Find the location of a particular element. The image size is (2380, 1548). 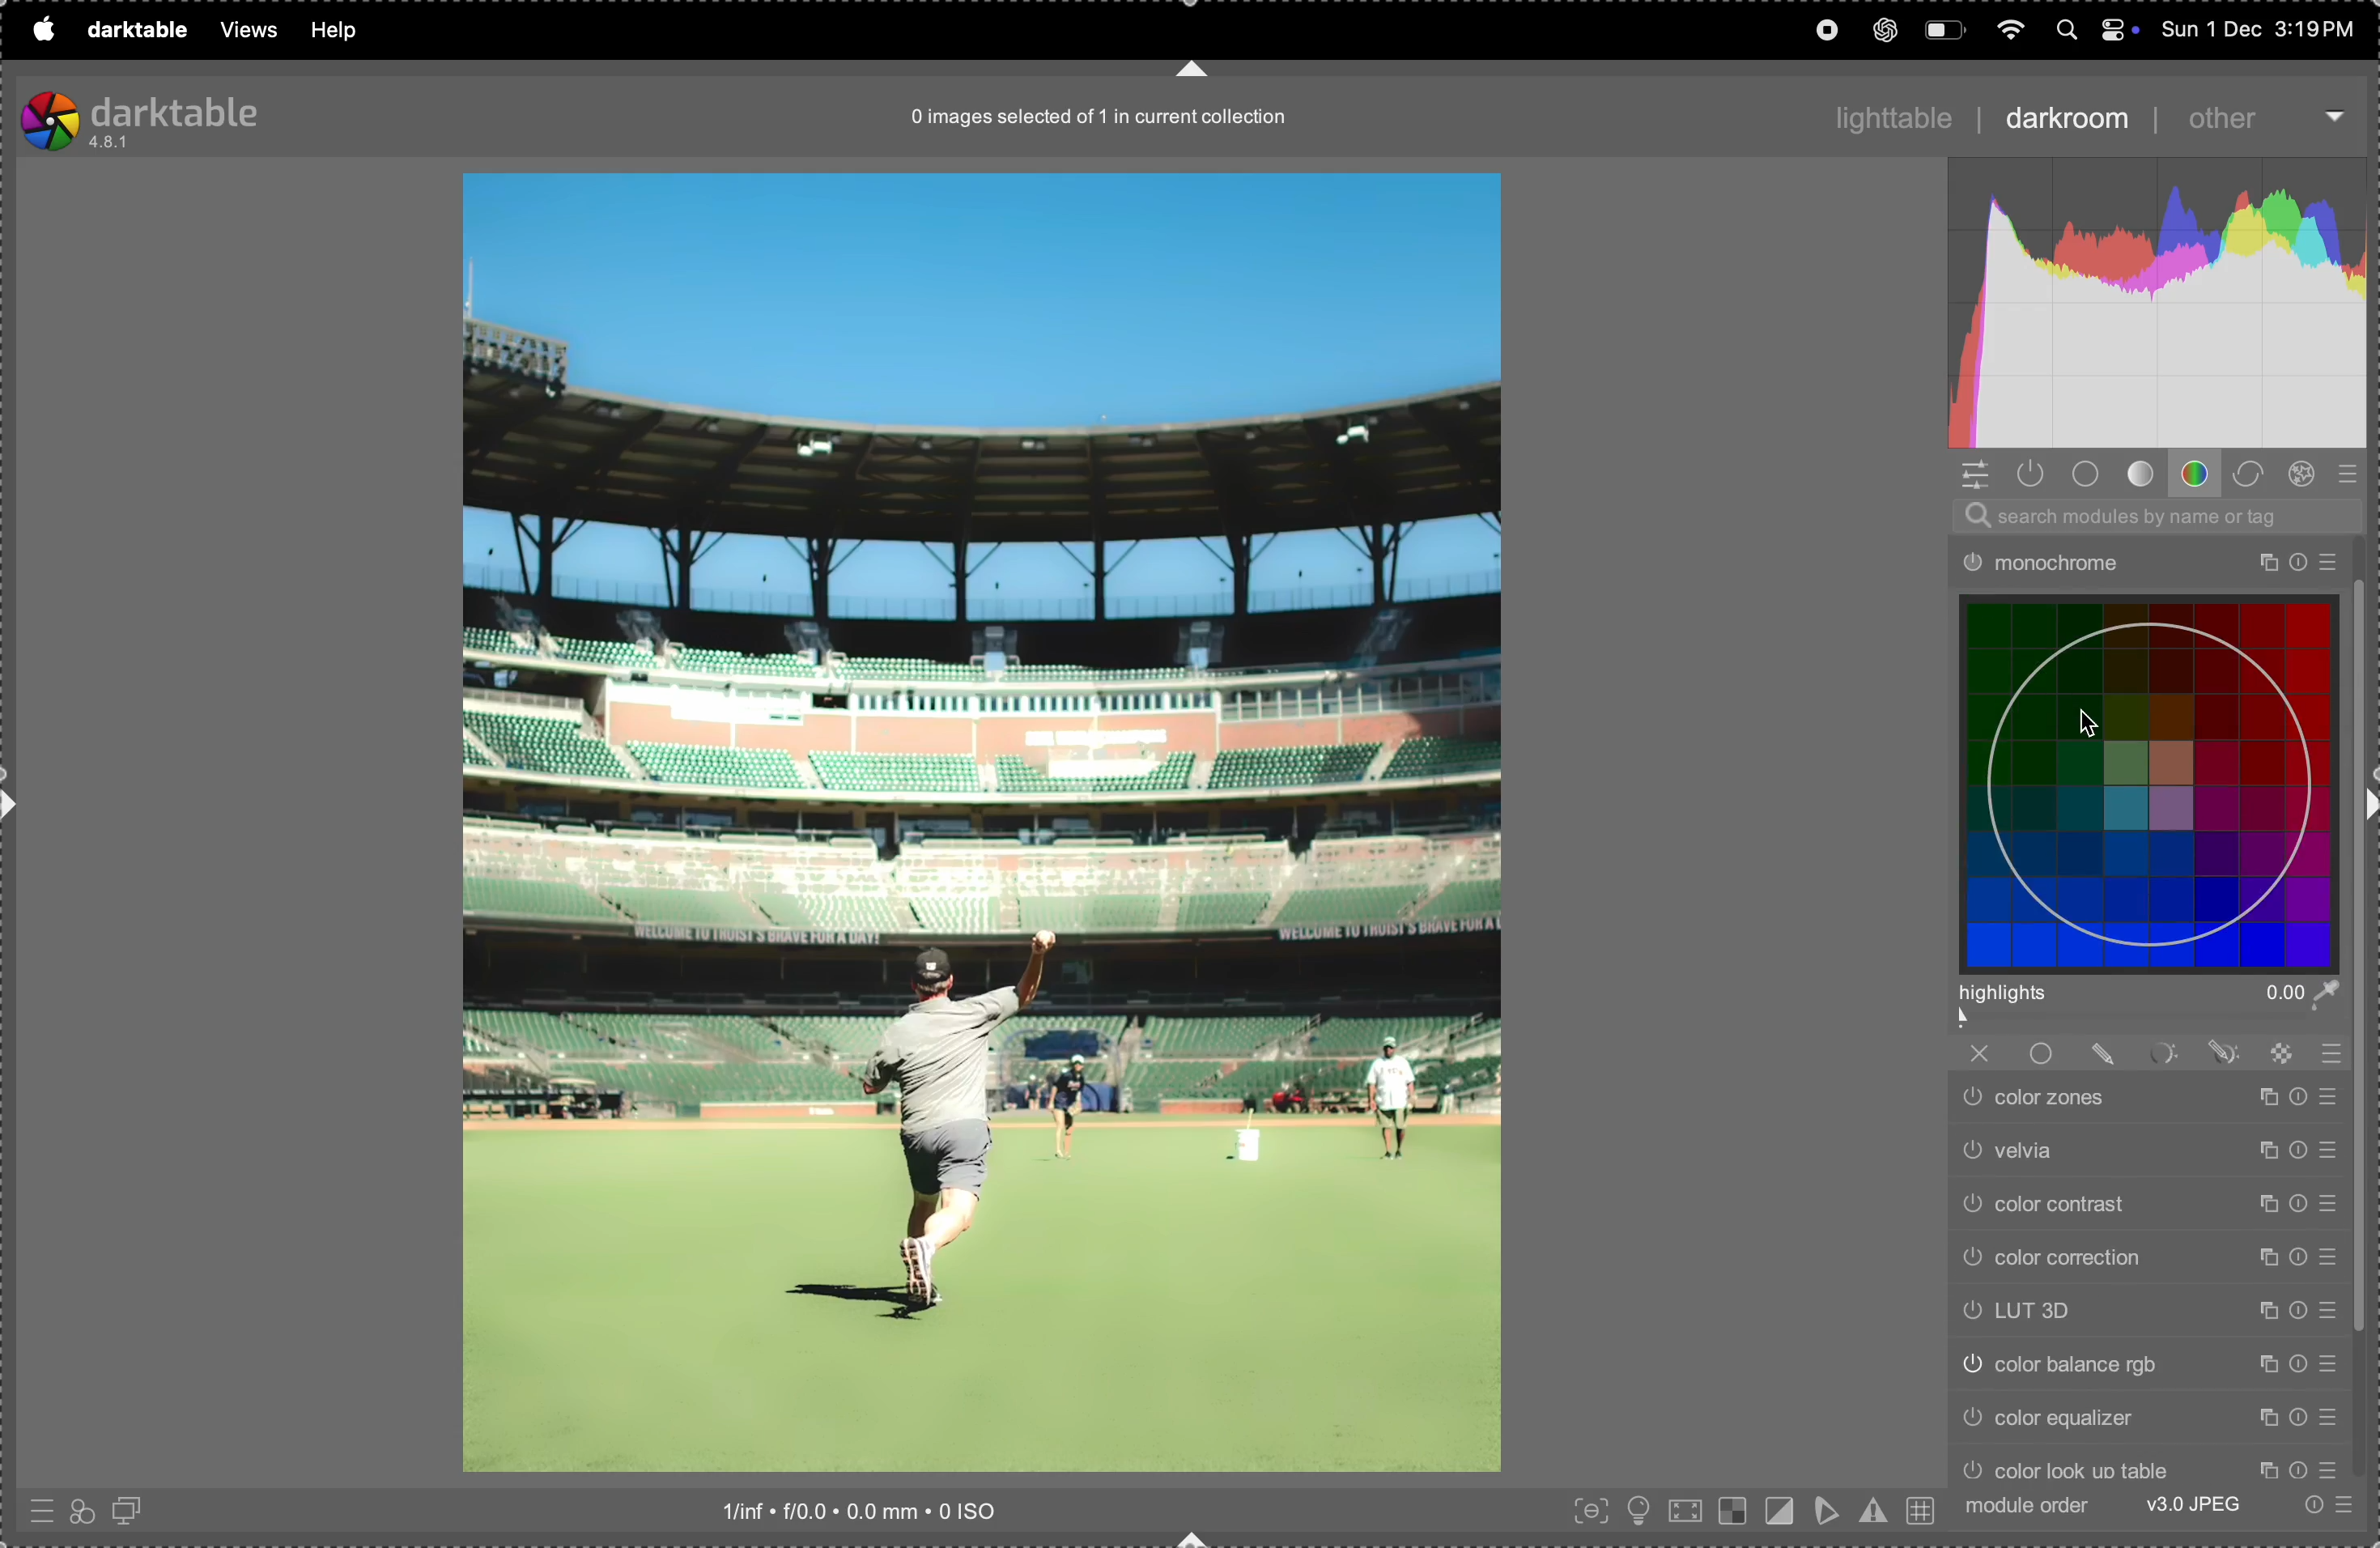

effect is located at coordinates (2303, 474).